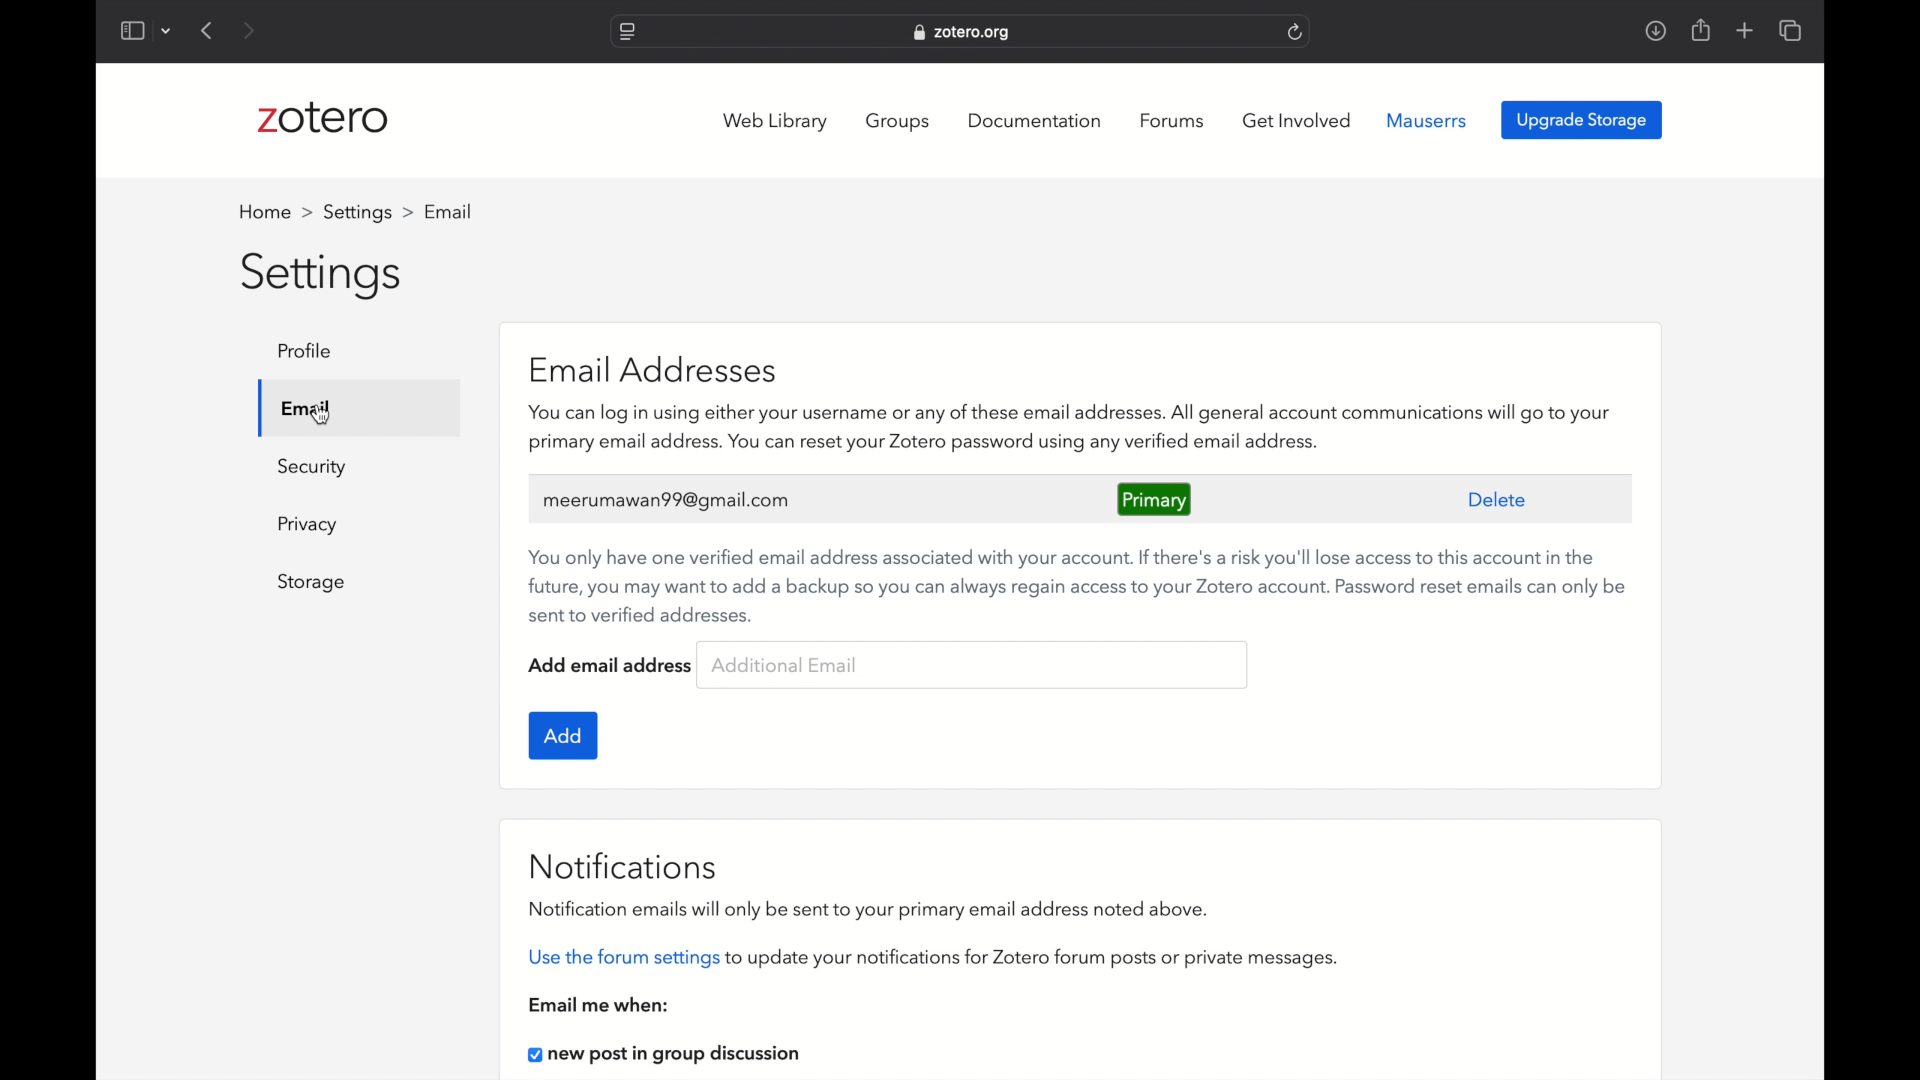 This screenshot has height=1080, width=1920. Describe the element at coordinates (1427, 120) in the screenshot. I see `mauserrs` at that location.